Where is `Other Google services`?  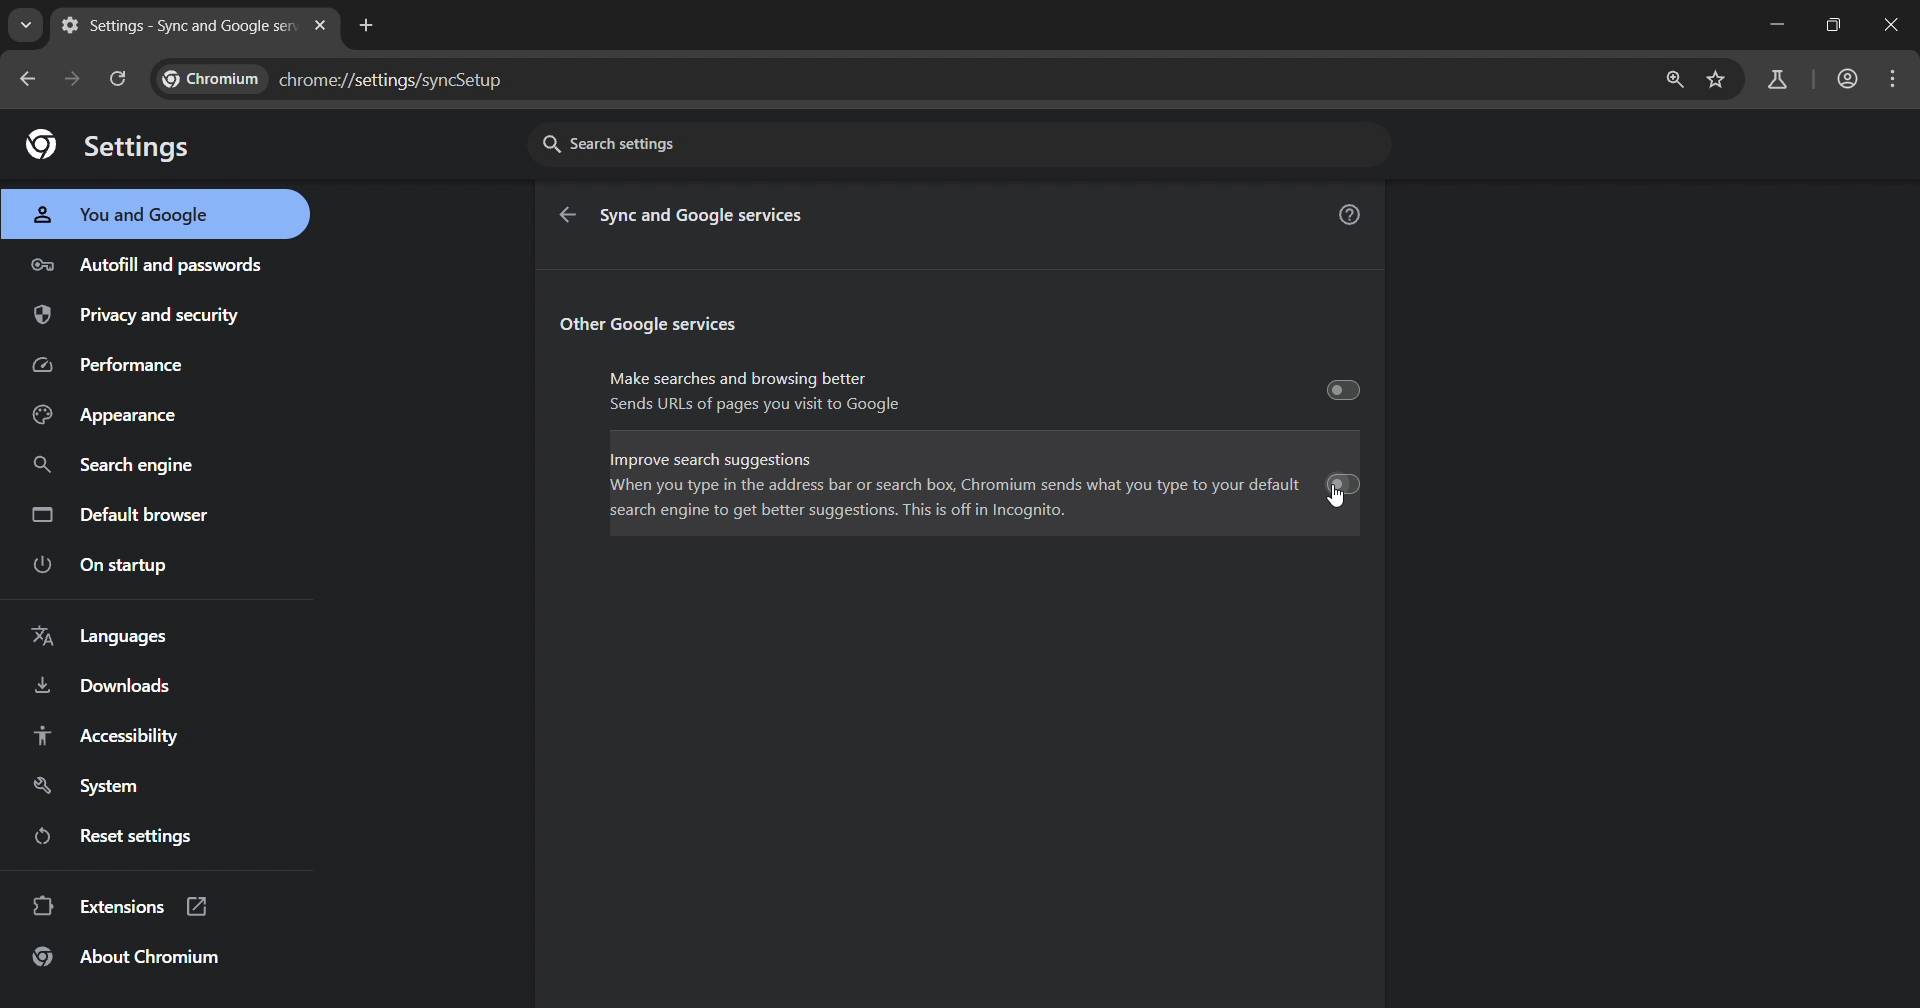 Other Google services is located at coordinates (653, 323).